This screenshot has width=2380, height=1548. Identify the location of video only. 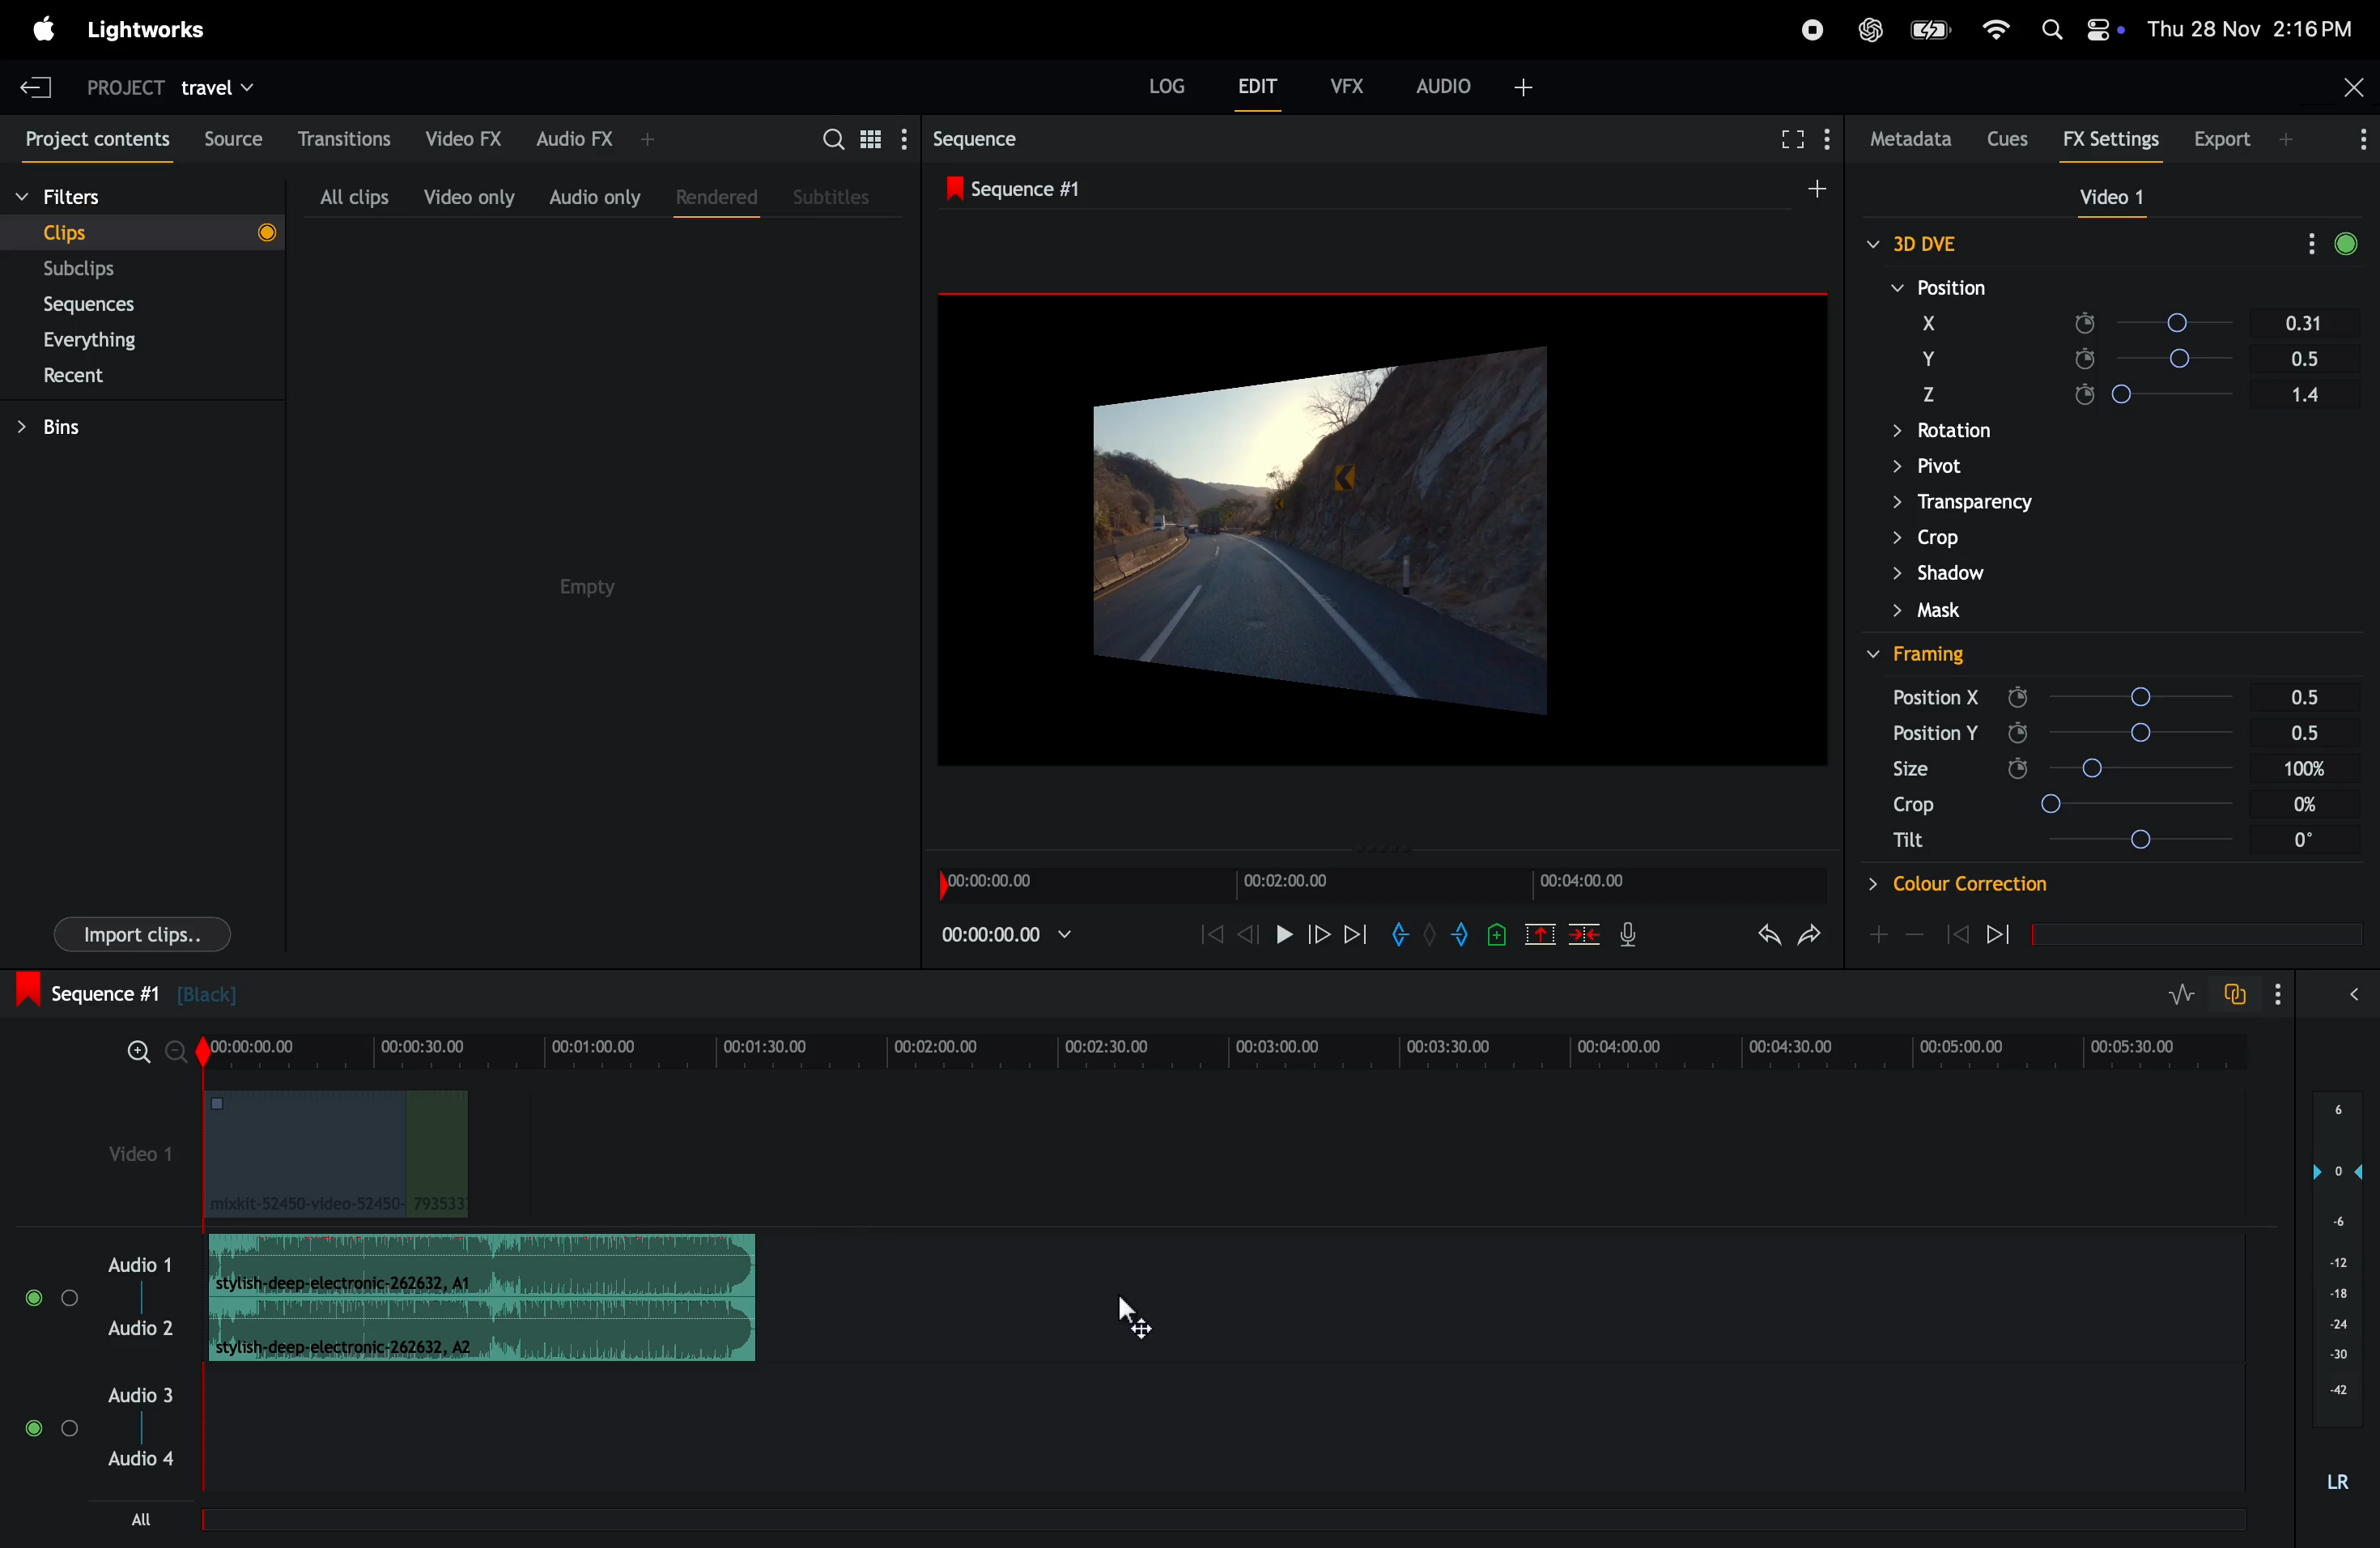
(465, 196).